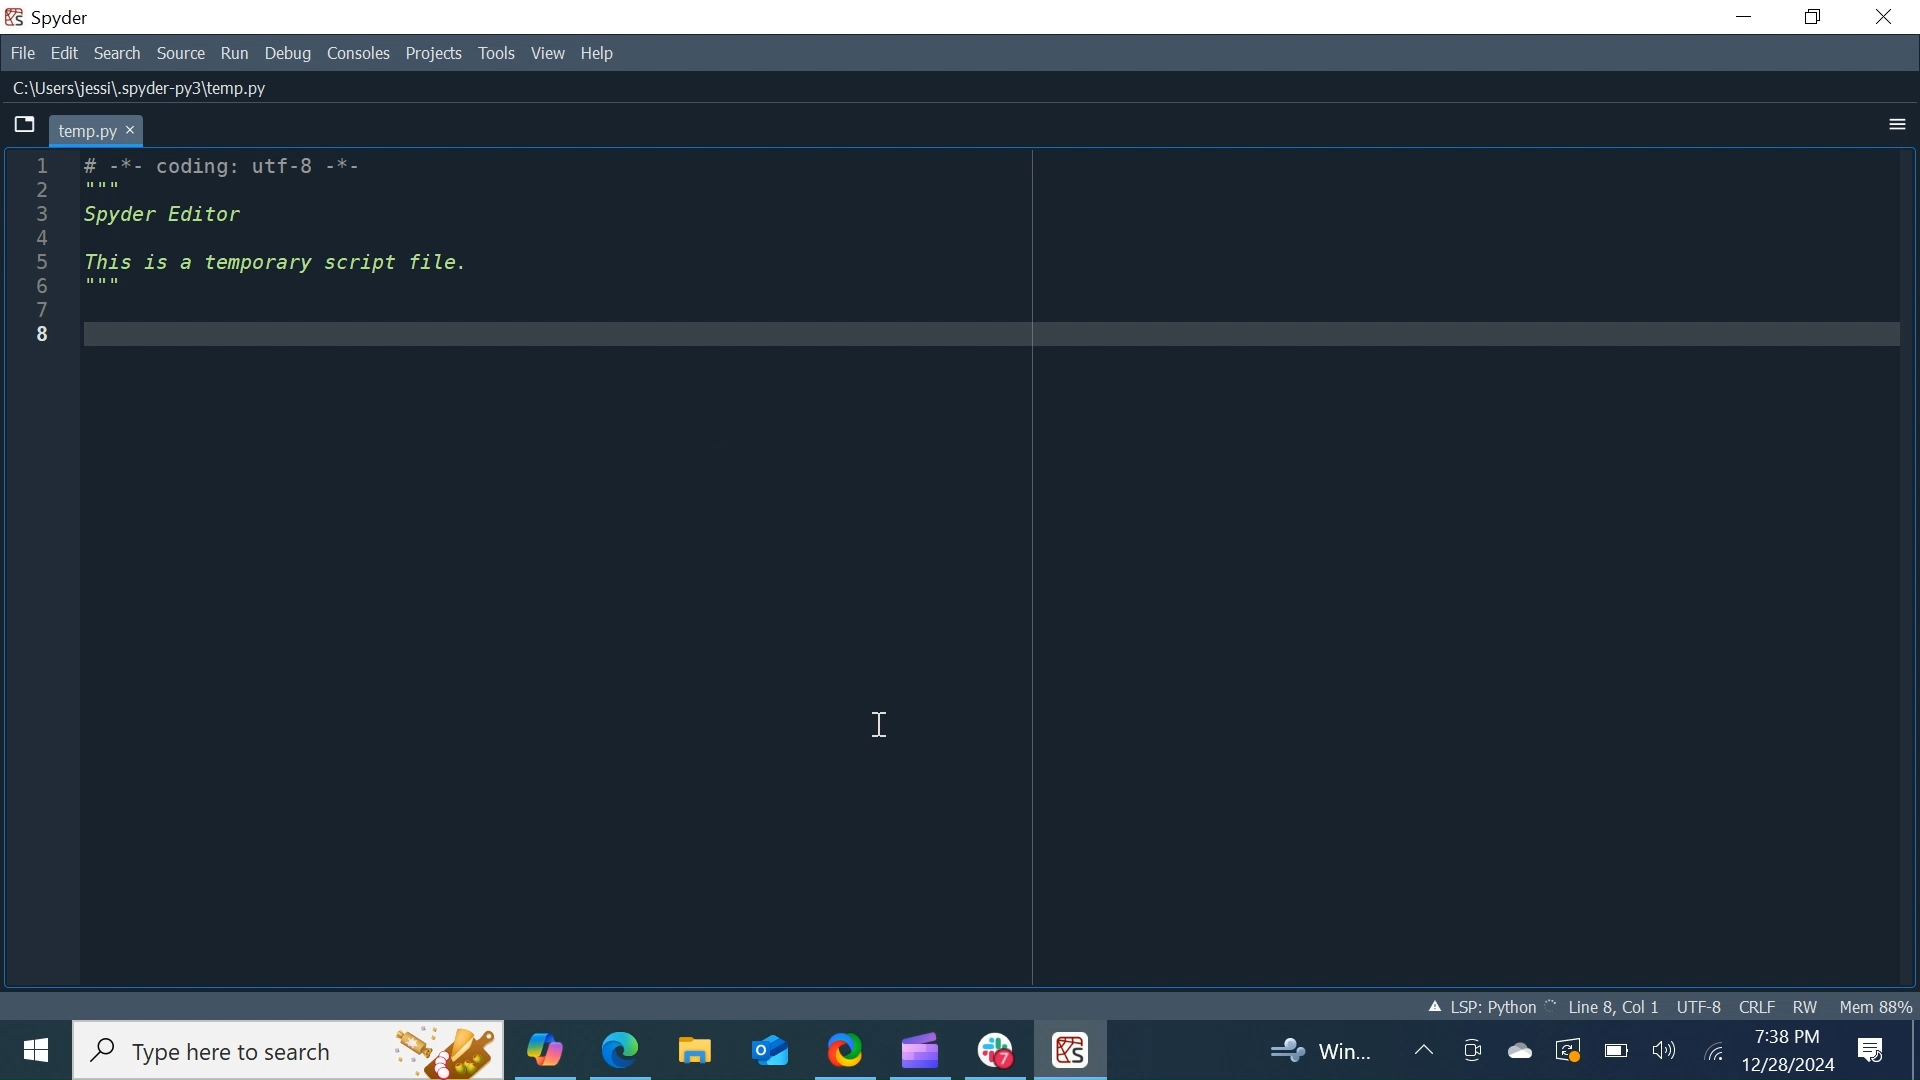 The width and height of the screenshot is (1920, 1080). Describe the element at coordinates (1519, 1050) in the screenshot. I see `OneDrive` at that location.